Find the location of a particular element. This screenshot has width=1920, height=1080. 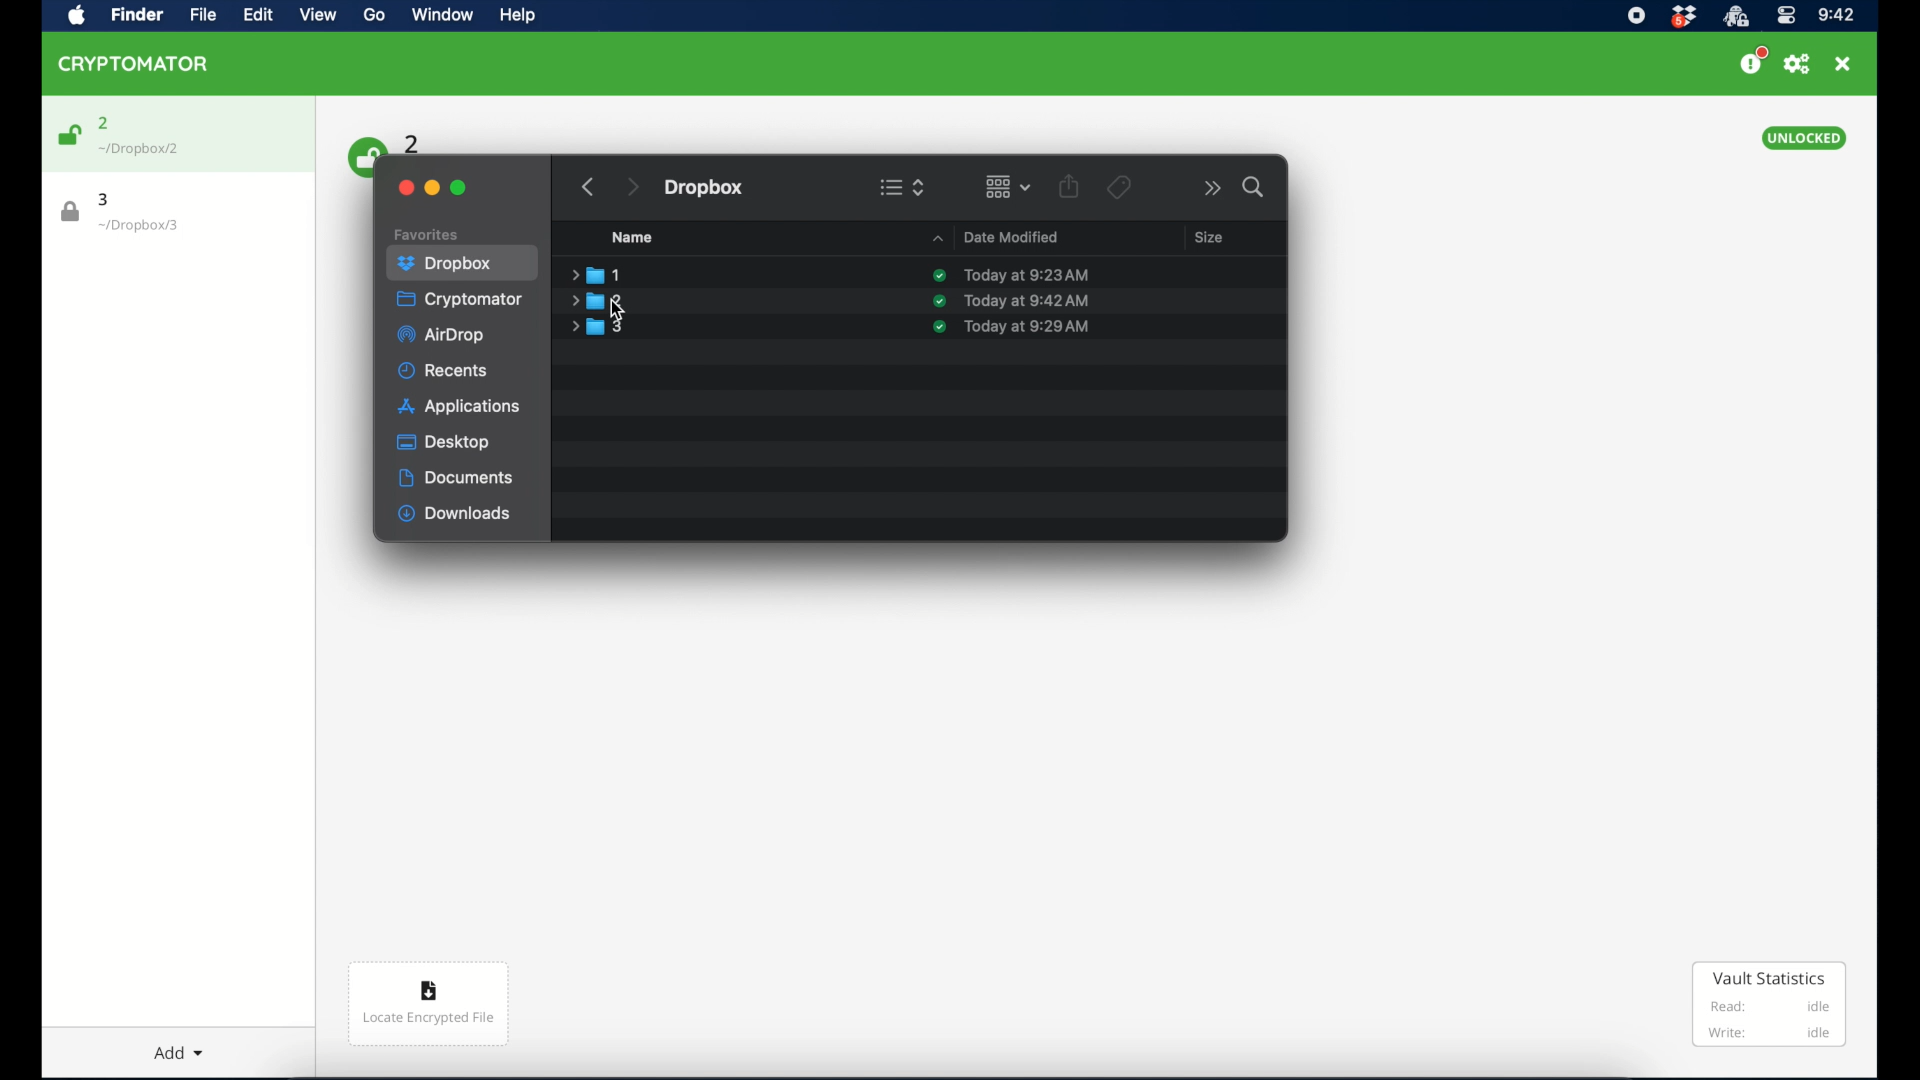

3 is located at coordinates (105, 199).